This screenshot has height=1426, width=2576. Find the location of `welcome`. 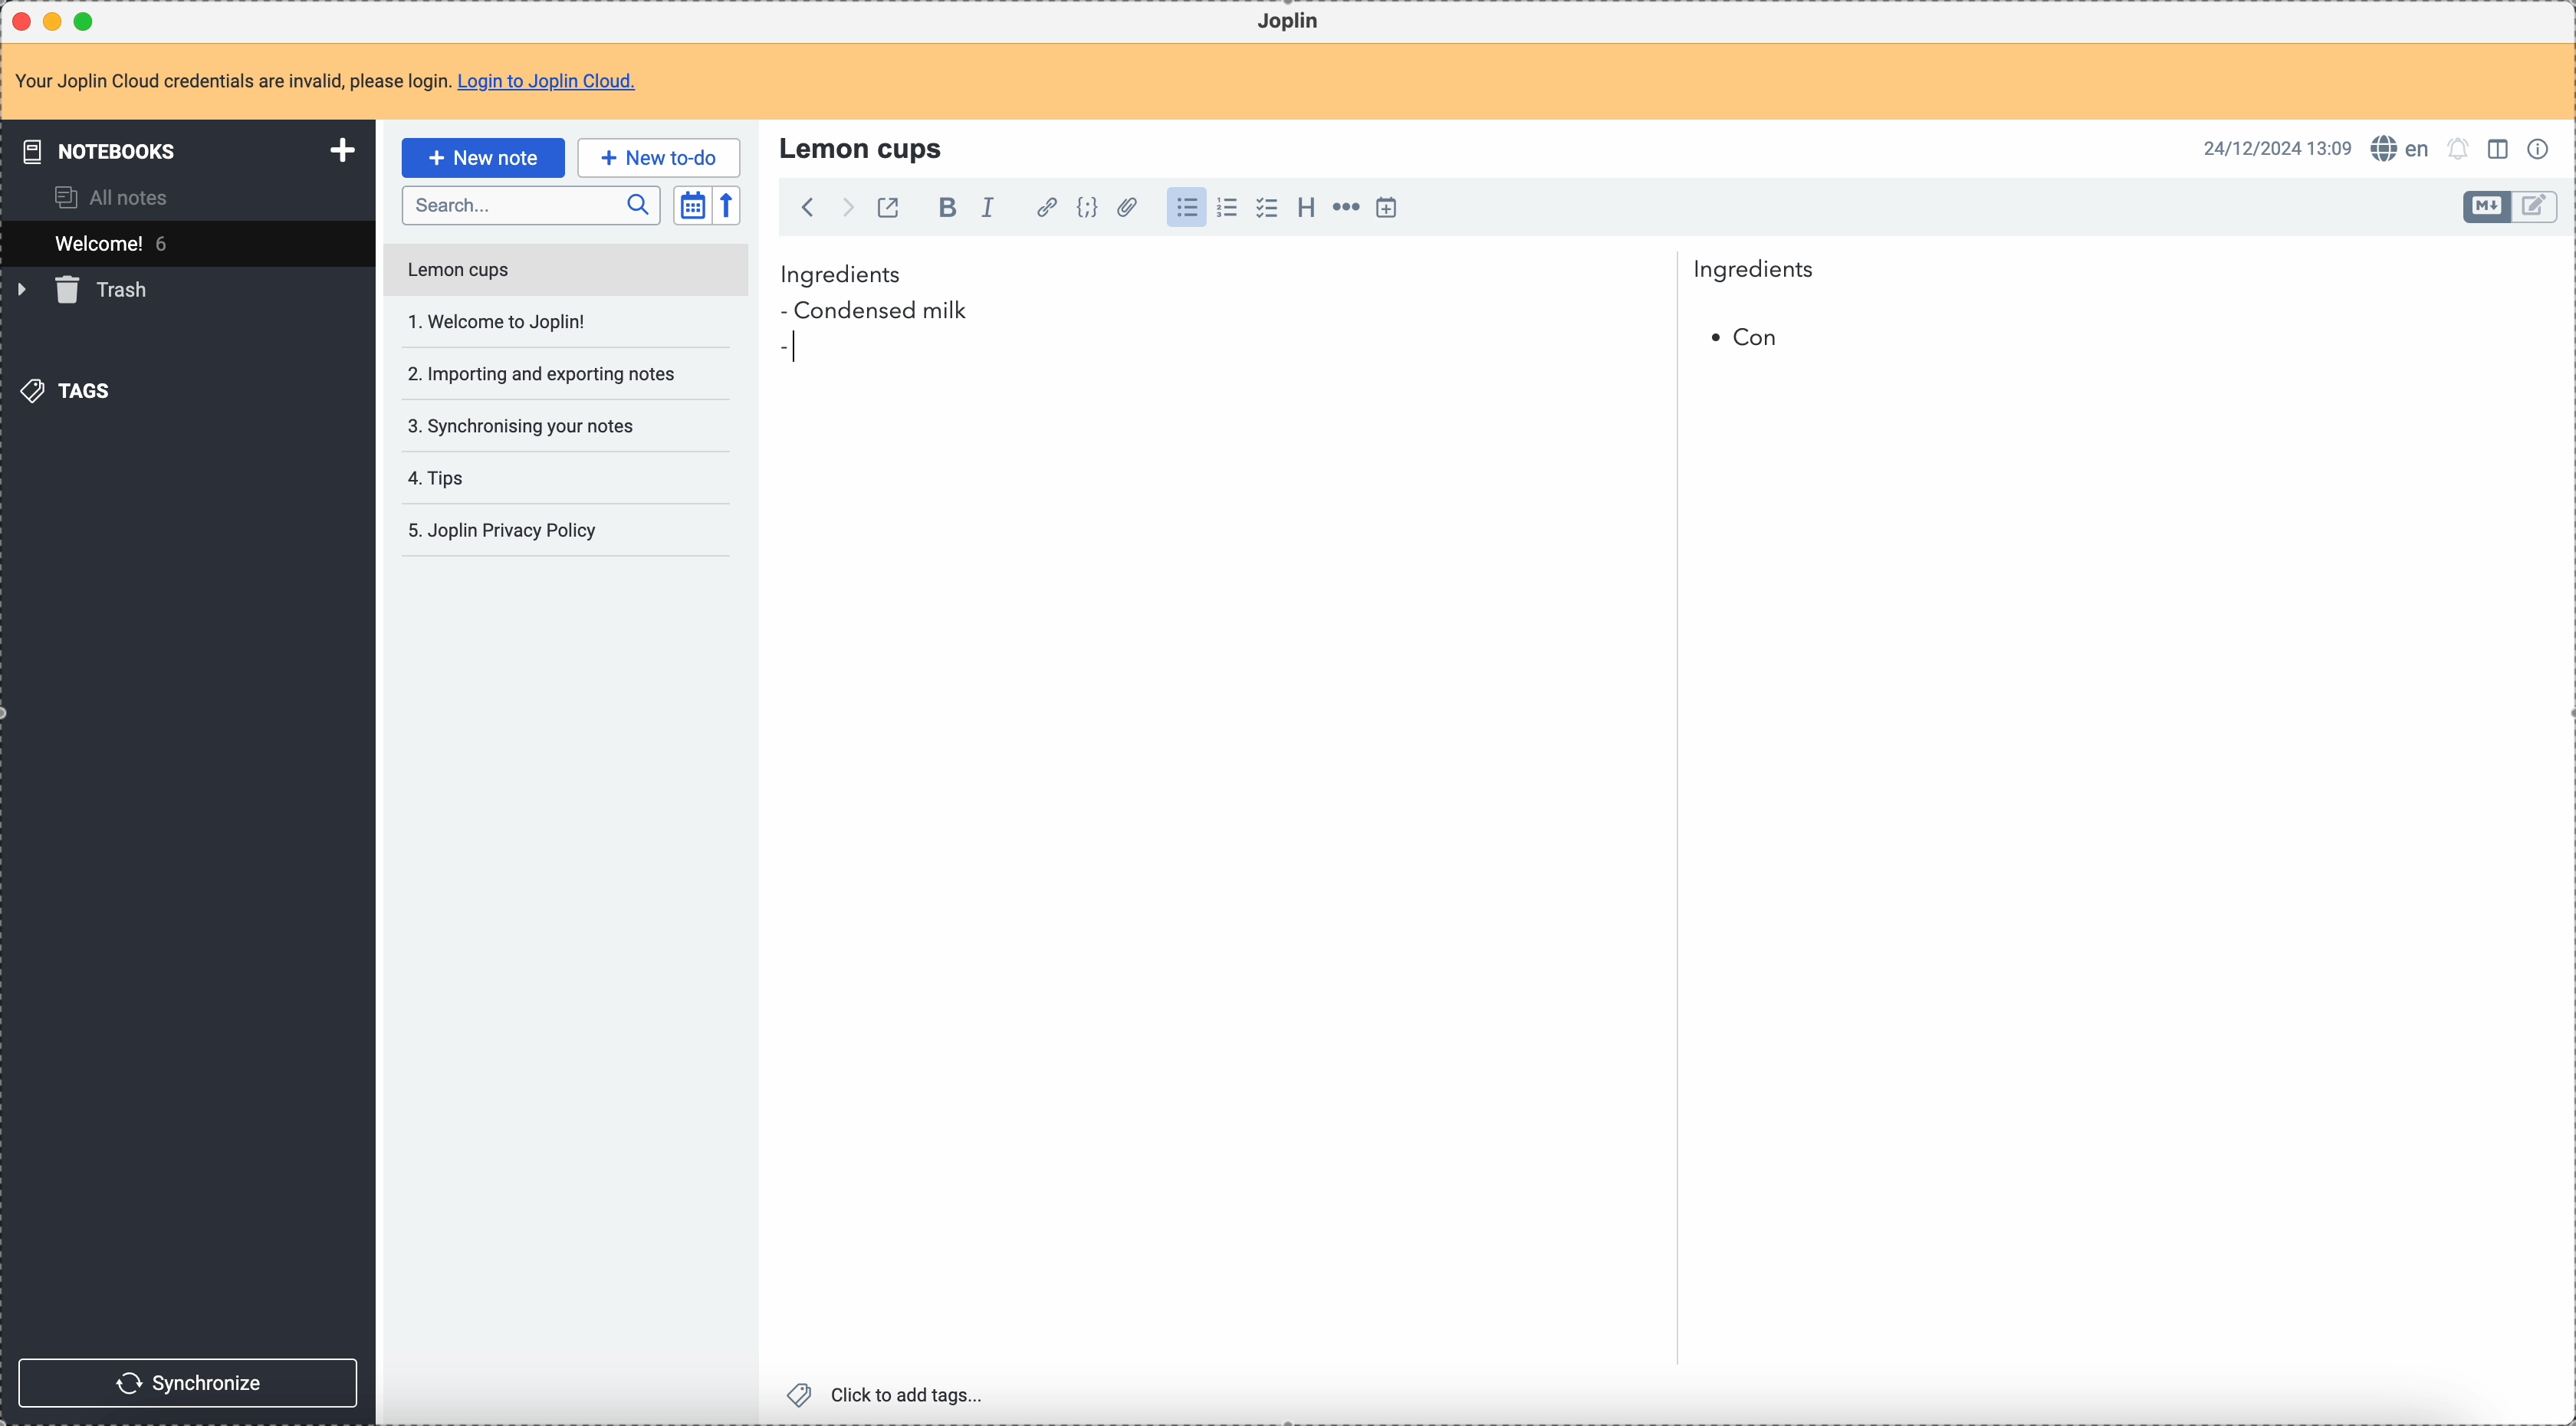

welcome is located at coordinates (187, 243).